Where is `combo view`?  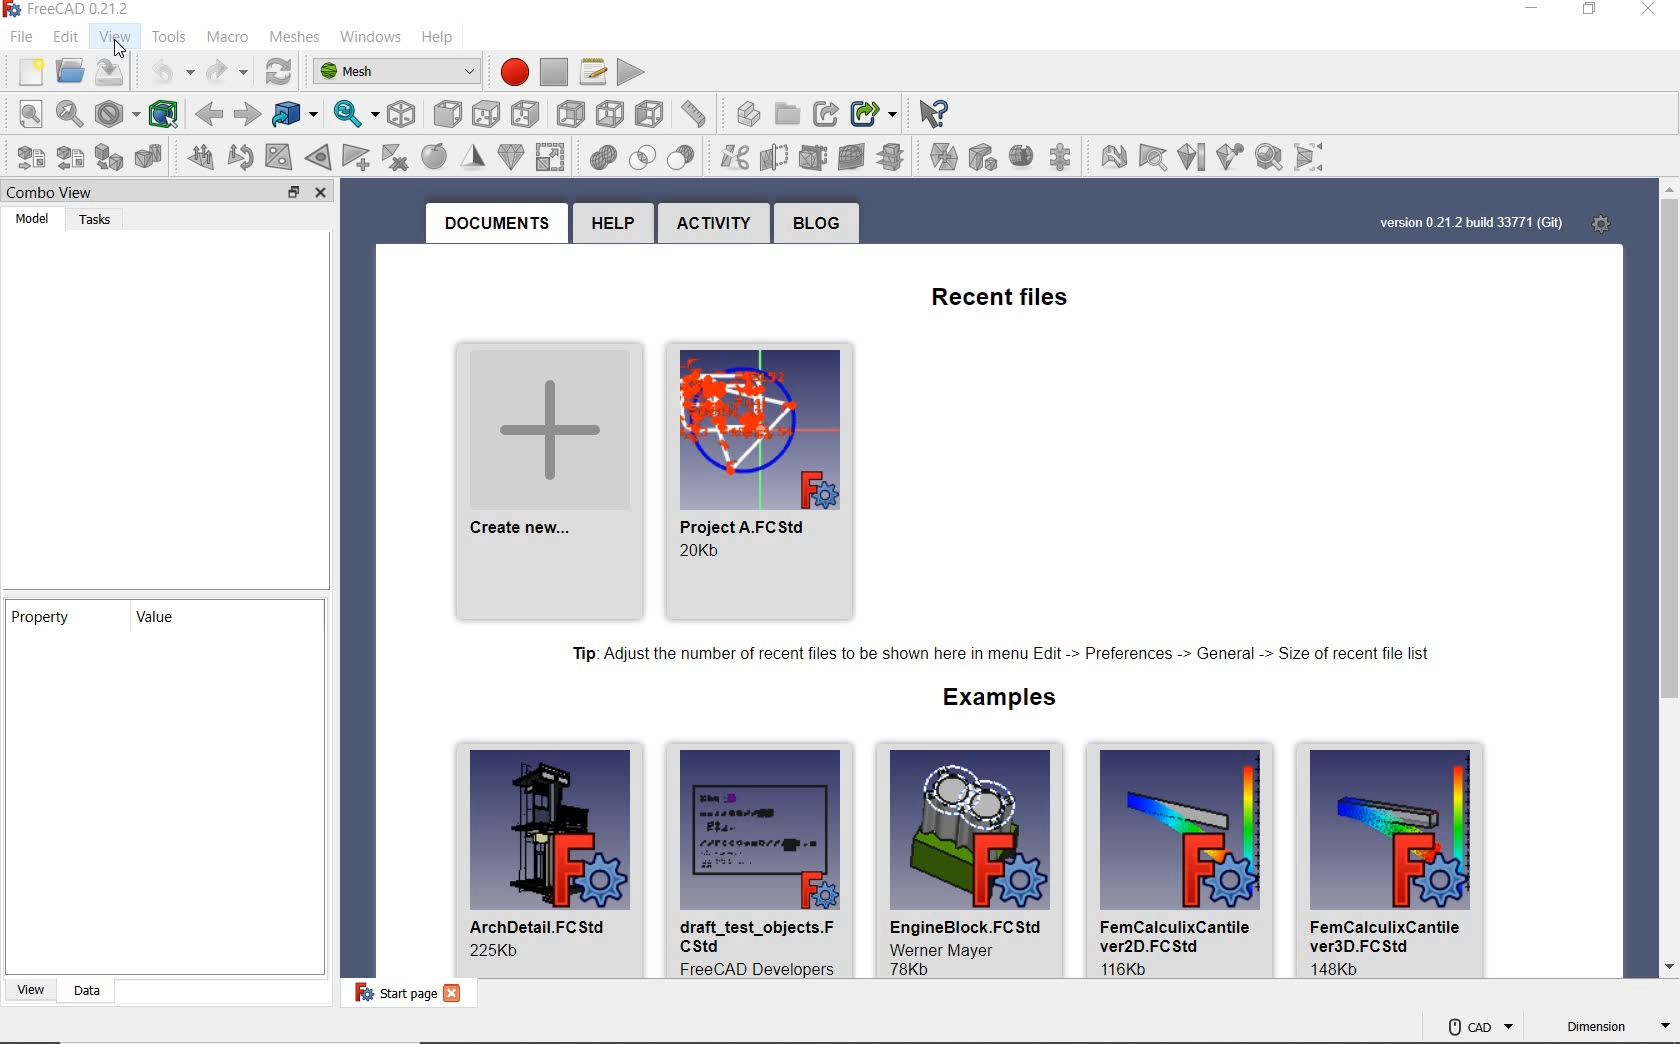 combo view is located at coordinates (114, 189).